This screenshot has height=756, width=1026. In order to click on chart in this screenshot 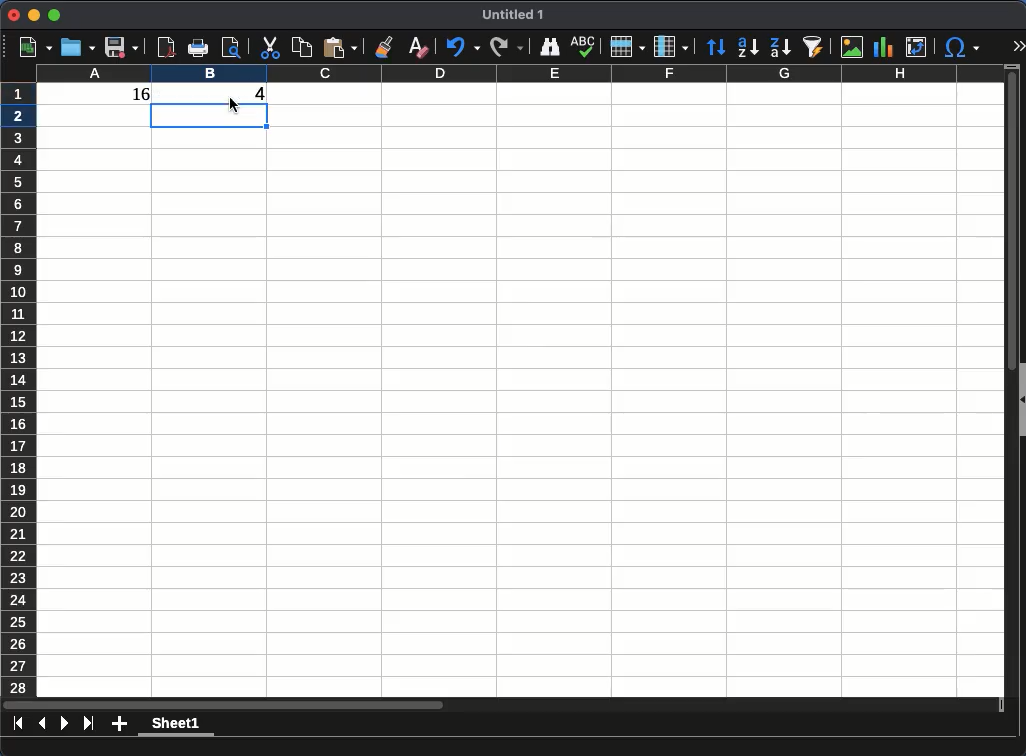, I will do `click(884, 48)`.